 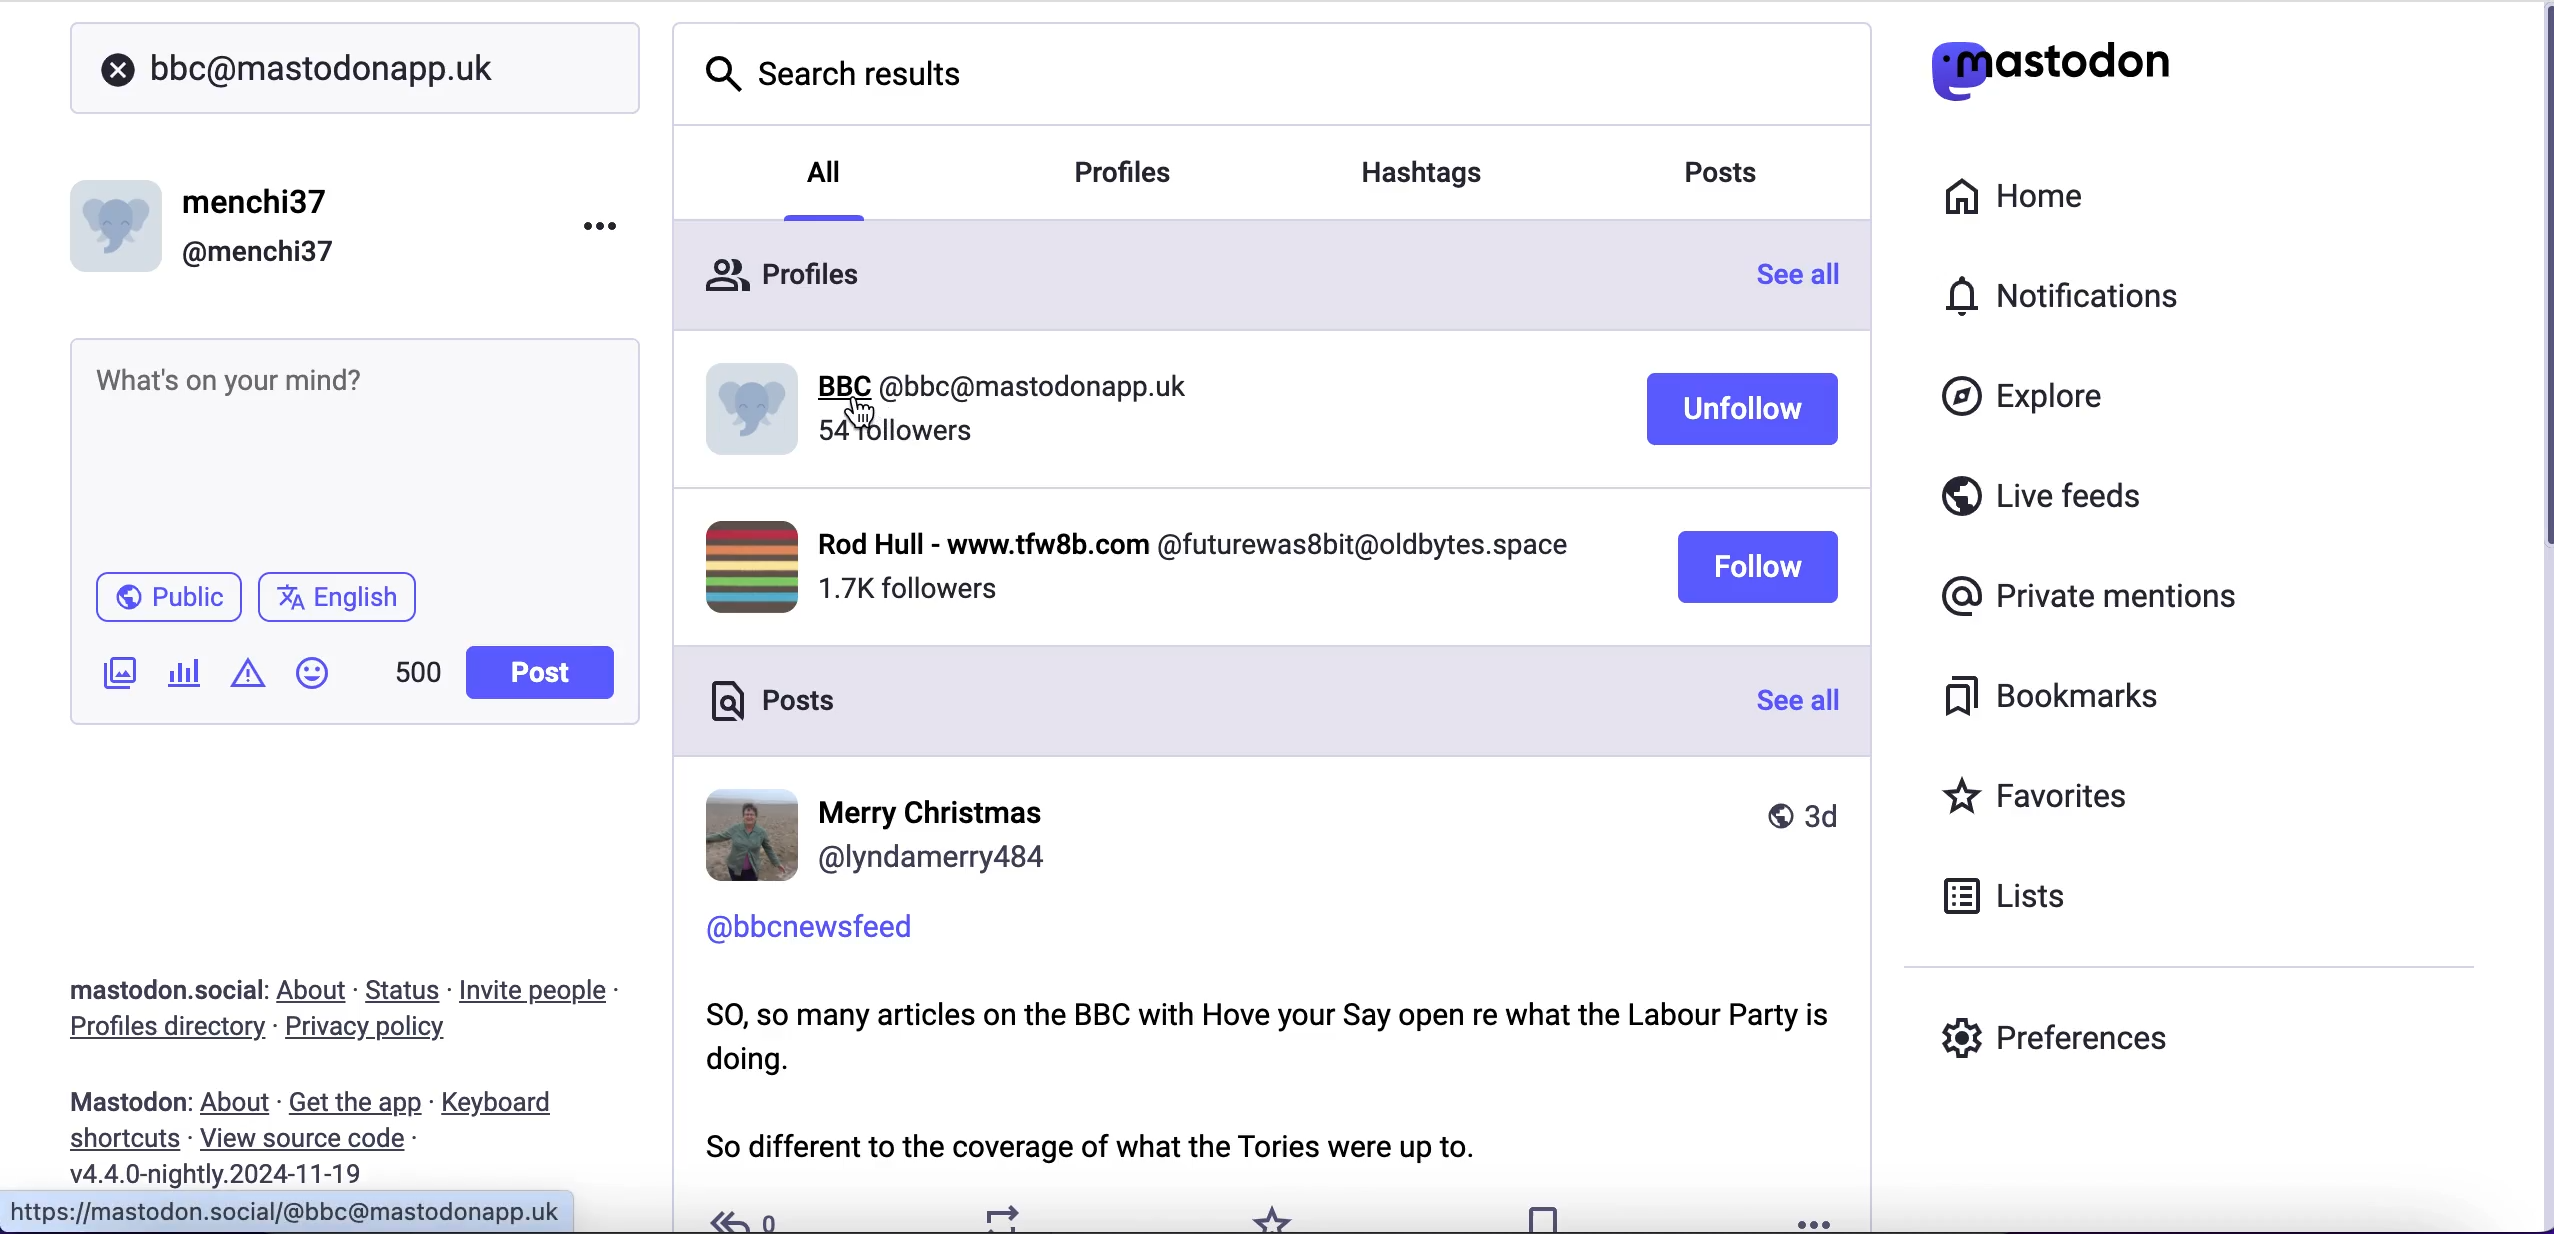 What do you see at coordinates (2056, 1037) in the screenshot?
I see `preferences` at bounding box center [2056, 1037].